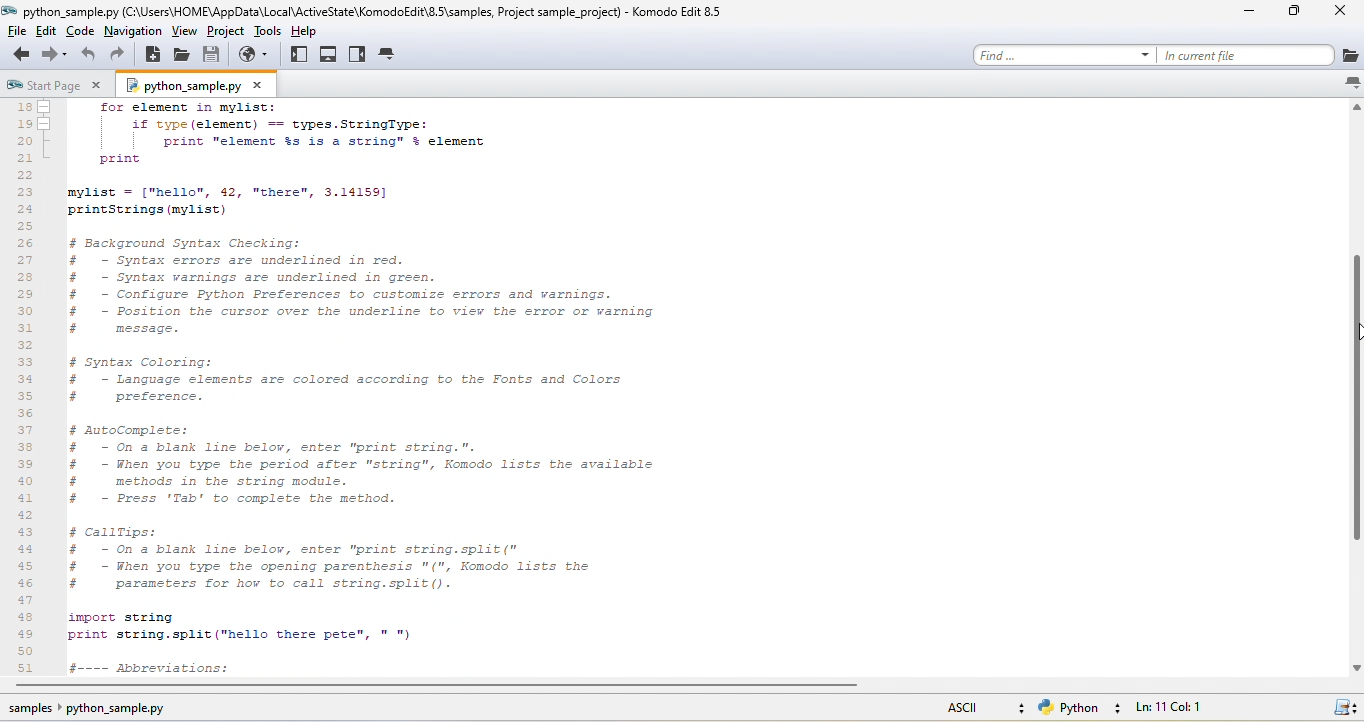 This screenshot has width=1364, height=722. What do you see at coordinates (358, 55) in the screenshot?
I see `right pane` at bounding box center [358, 55].